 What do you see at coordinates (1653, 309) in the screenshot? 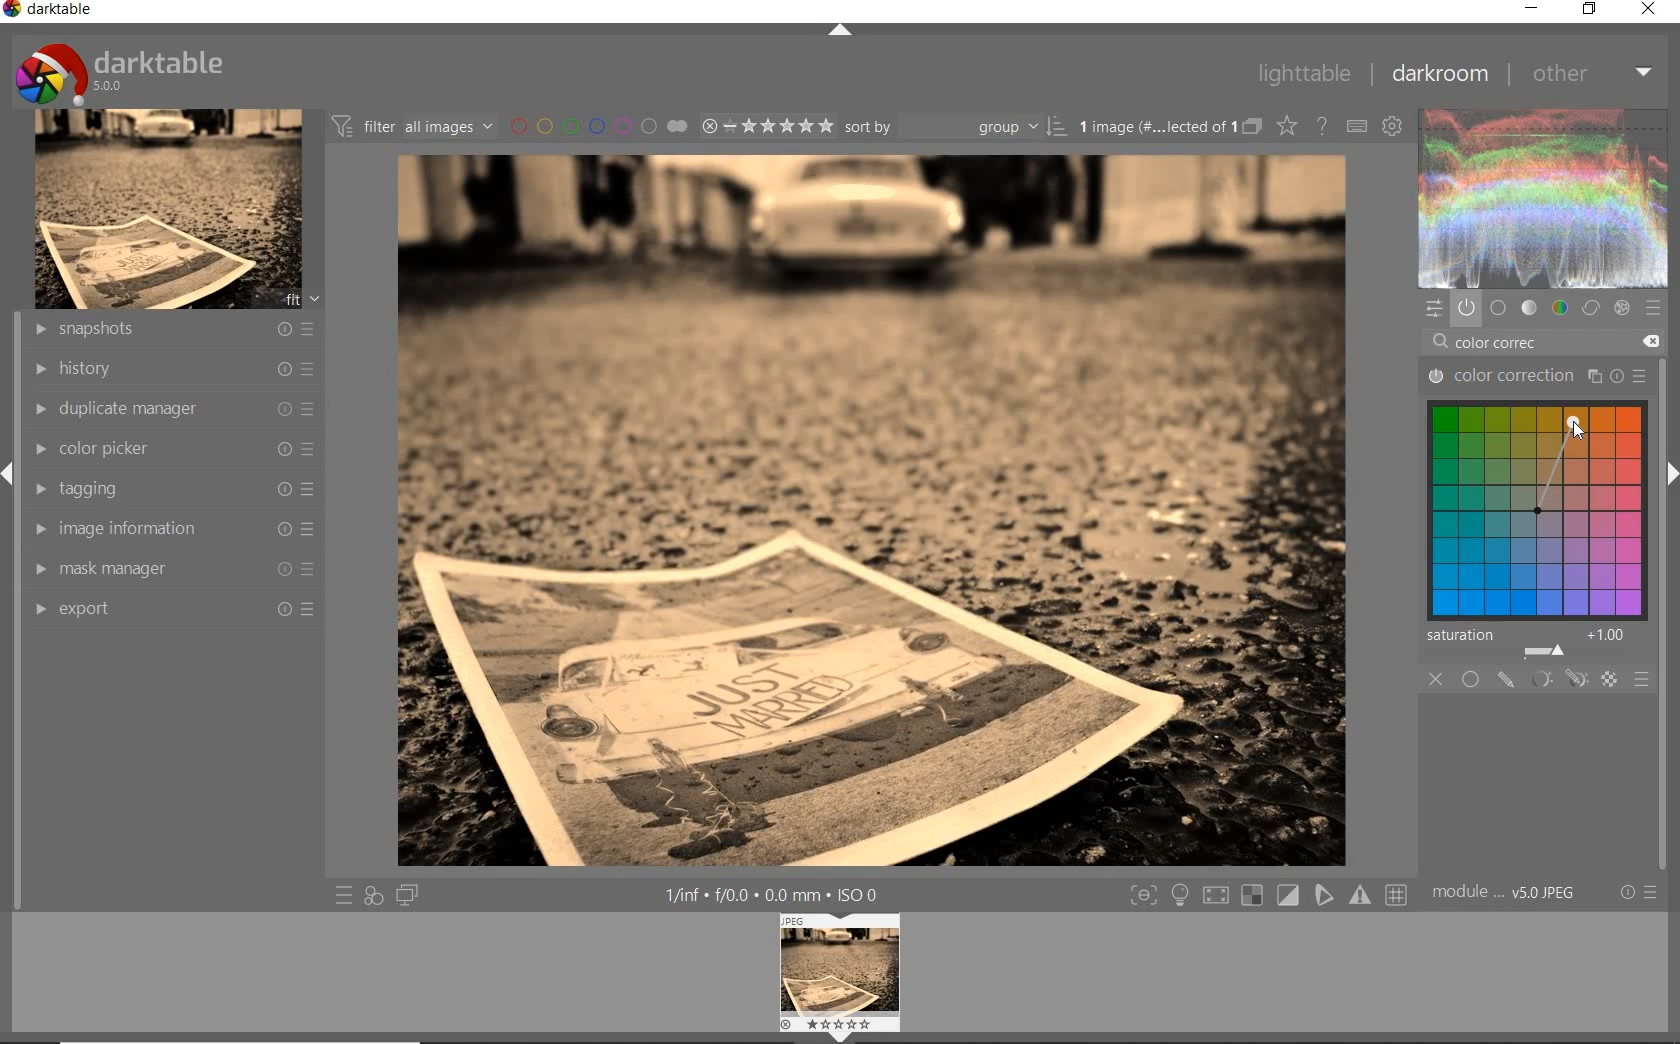
I see `preset ` at bounding box center [1653, 309].